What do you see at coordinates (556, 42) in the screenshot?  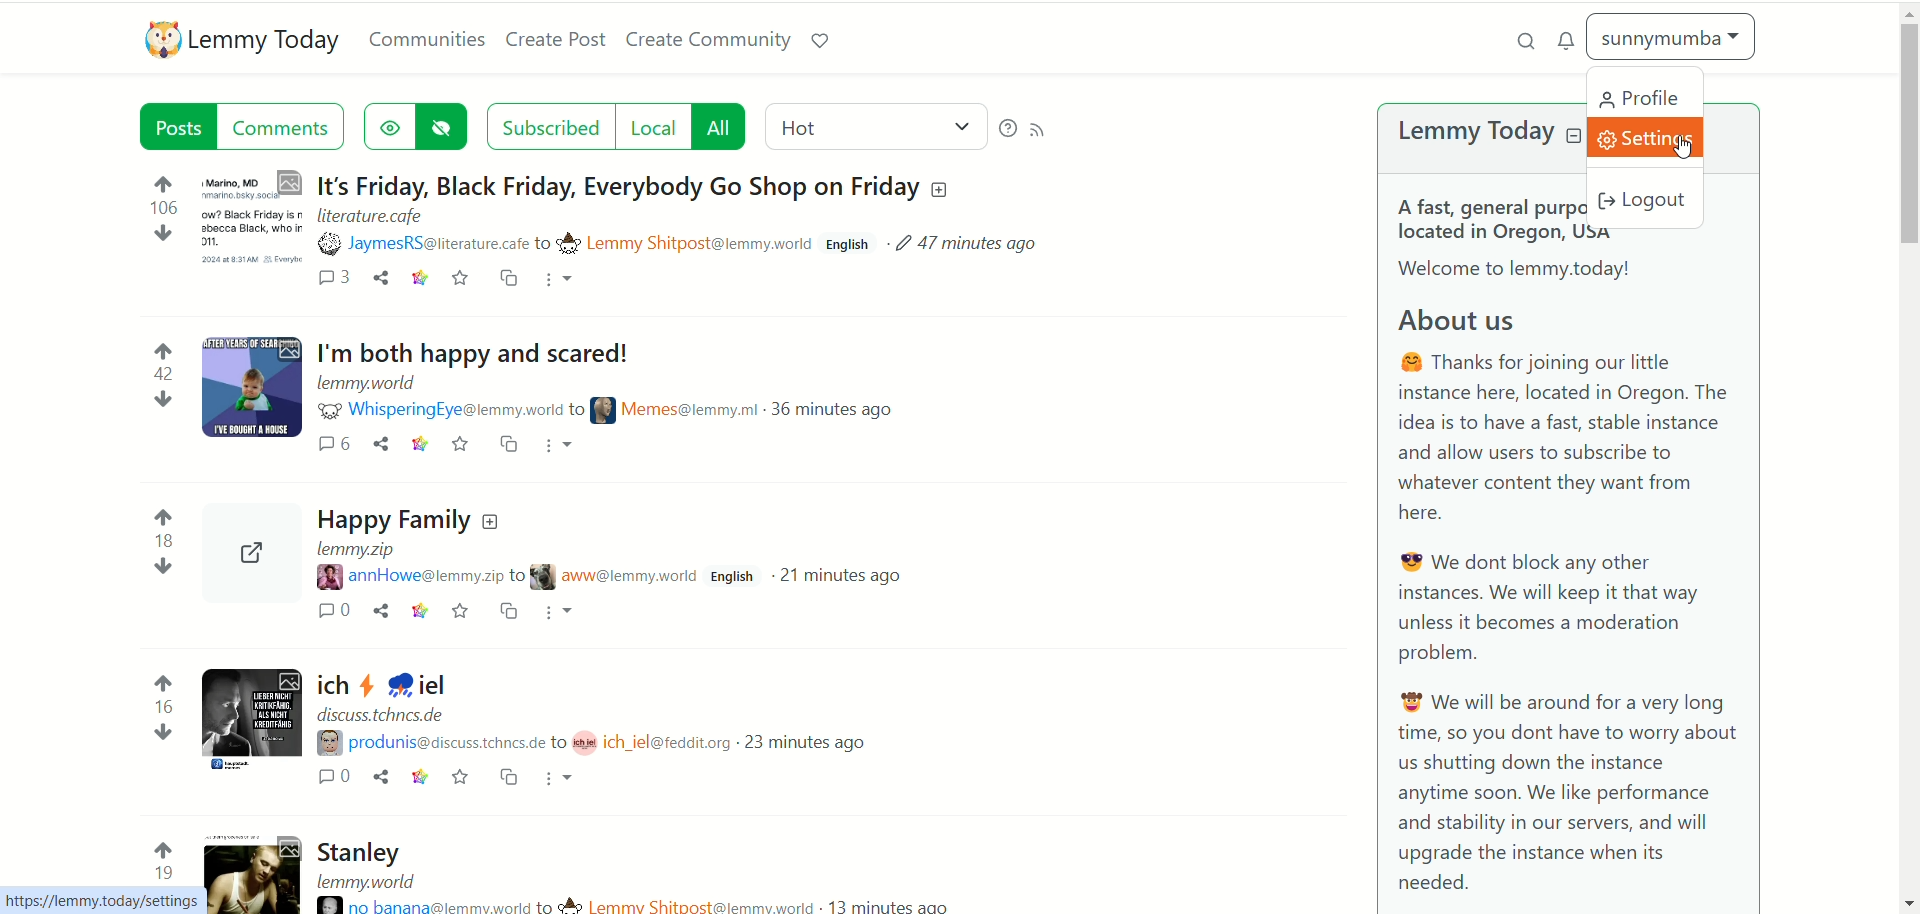 I see `create post` at bounding box center [556, 42].